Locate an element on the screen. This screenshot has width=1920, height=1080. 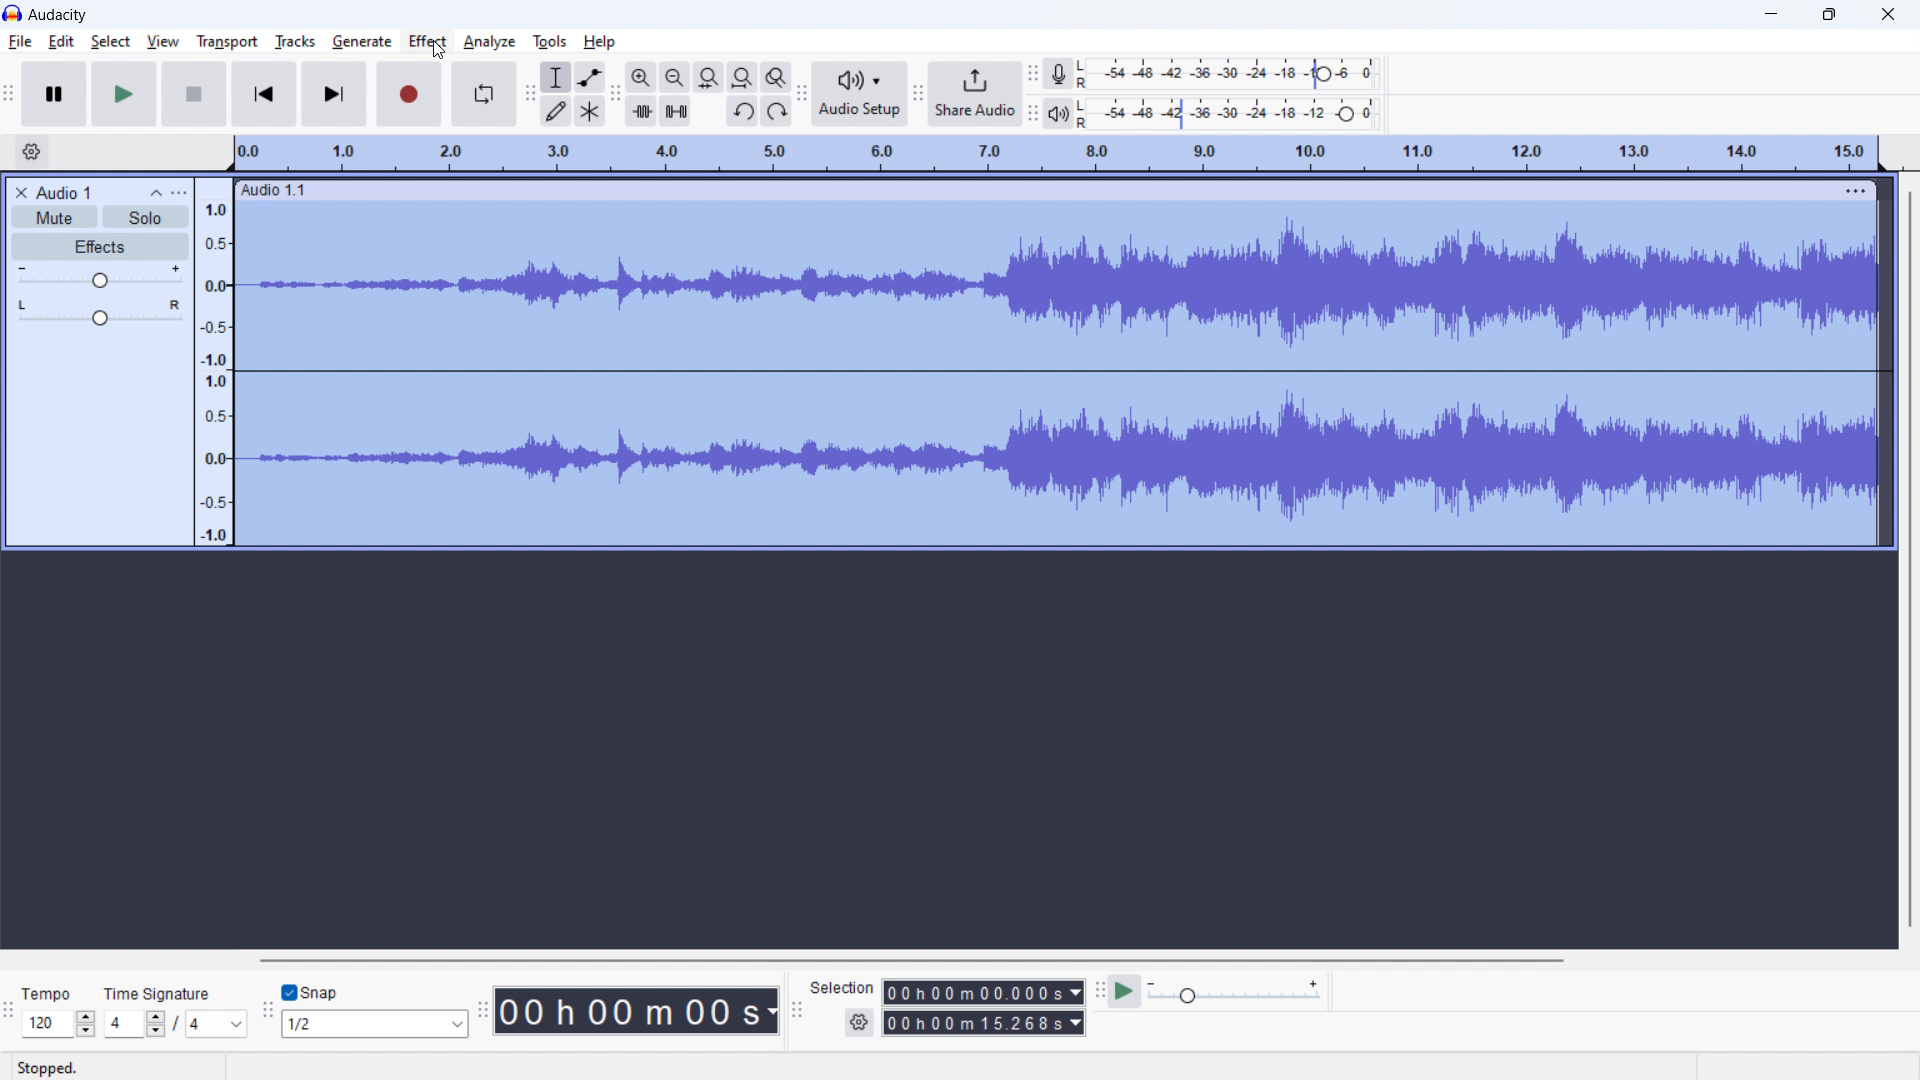
draw tool is located at coordinates (557, 112).